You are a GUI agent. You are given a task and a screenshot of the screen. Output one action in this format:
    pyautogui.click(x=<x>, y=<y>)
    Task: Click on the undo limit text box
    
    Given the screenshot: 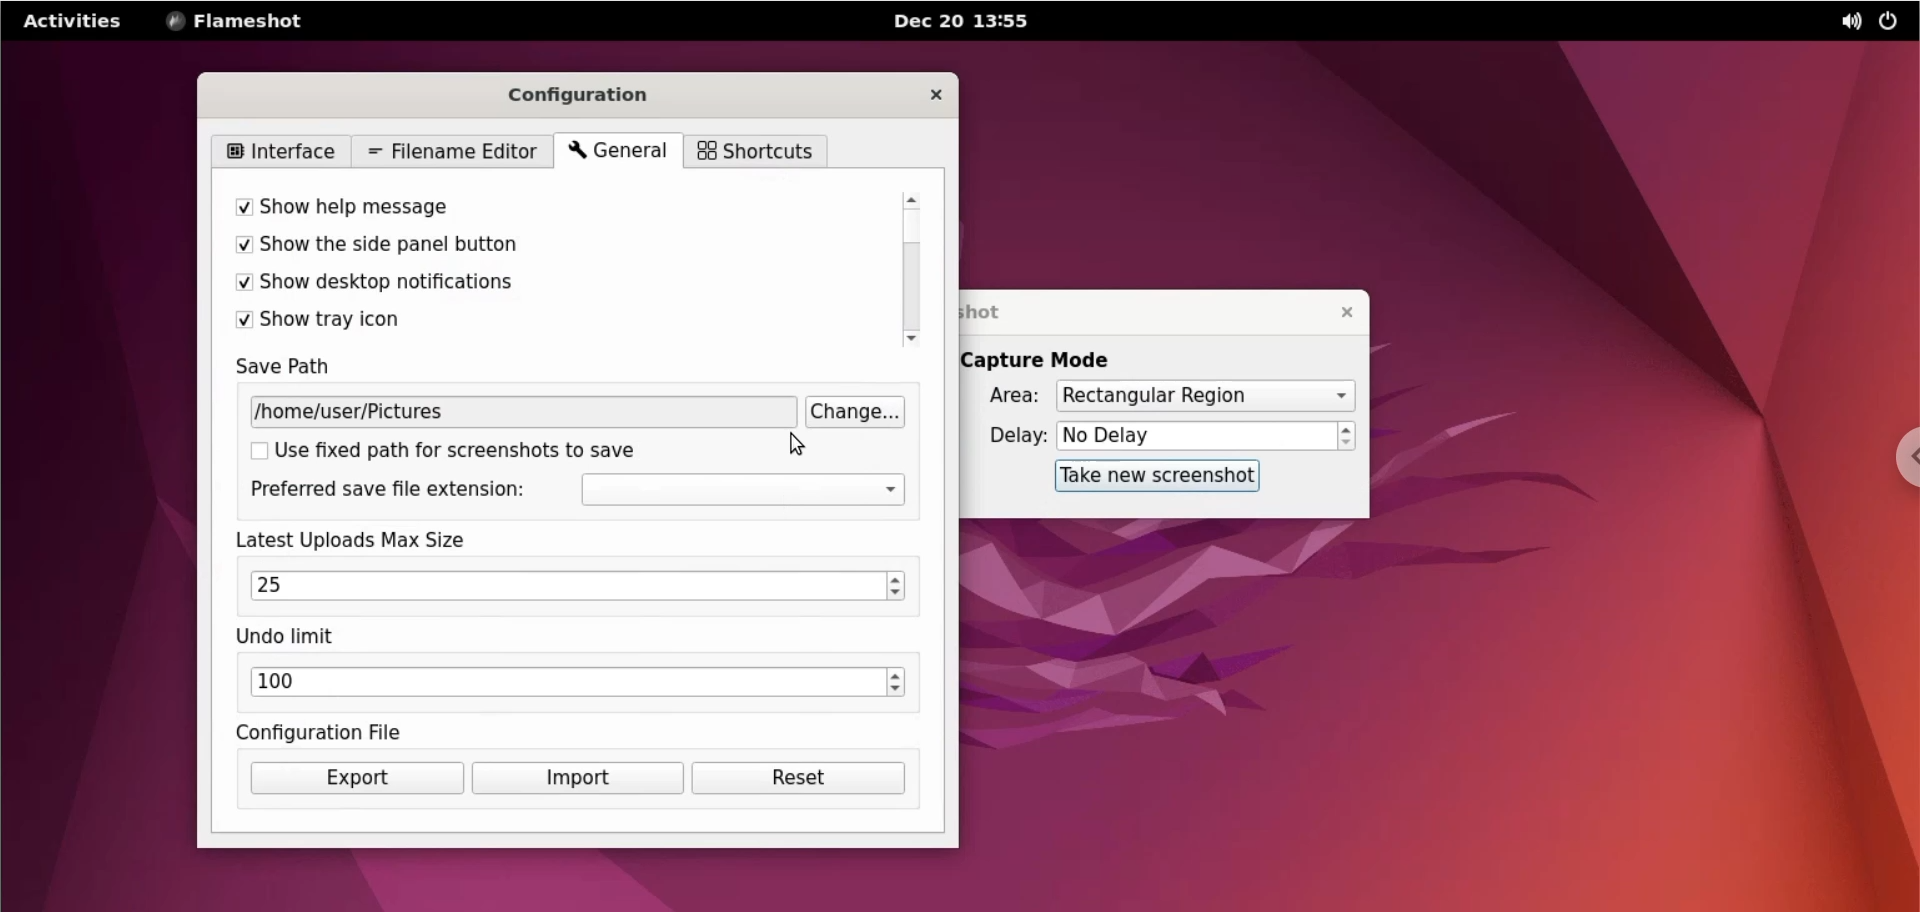 What is the action you would take?
    pyautogui.click(x=567, y=685)
    